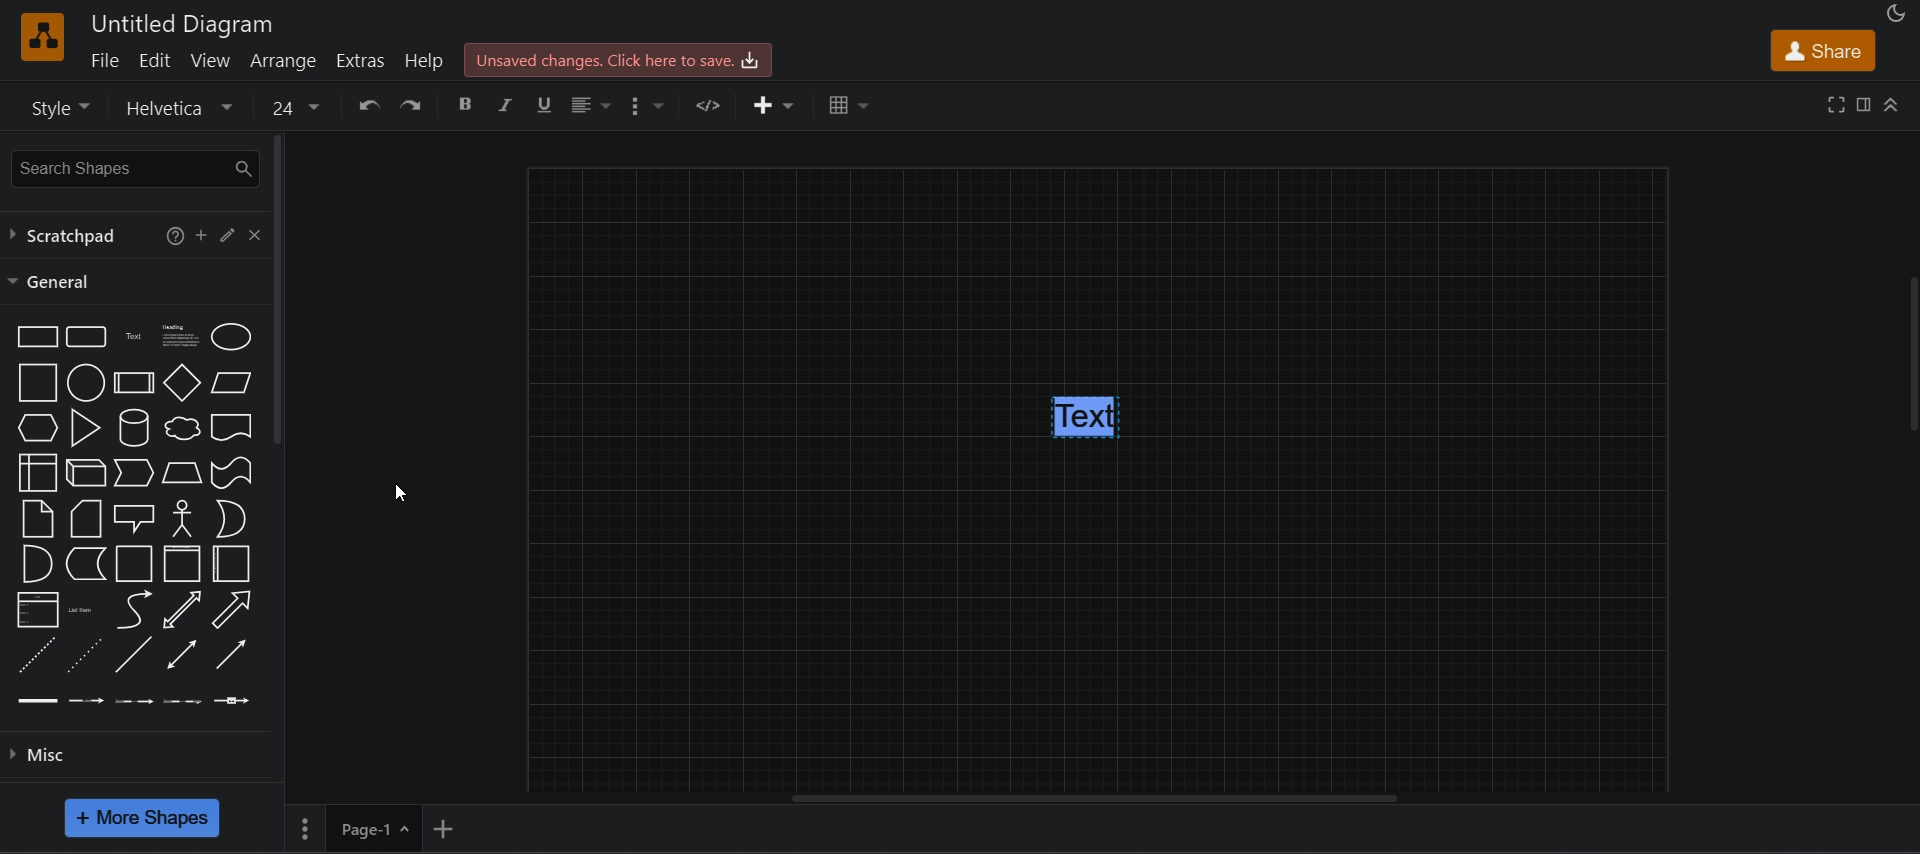  Describe the element at coordinates (37, 654) in the screenshot. I see `Dashed line` at that location.